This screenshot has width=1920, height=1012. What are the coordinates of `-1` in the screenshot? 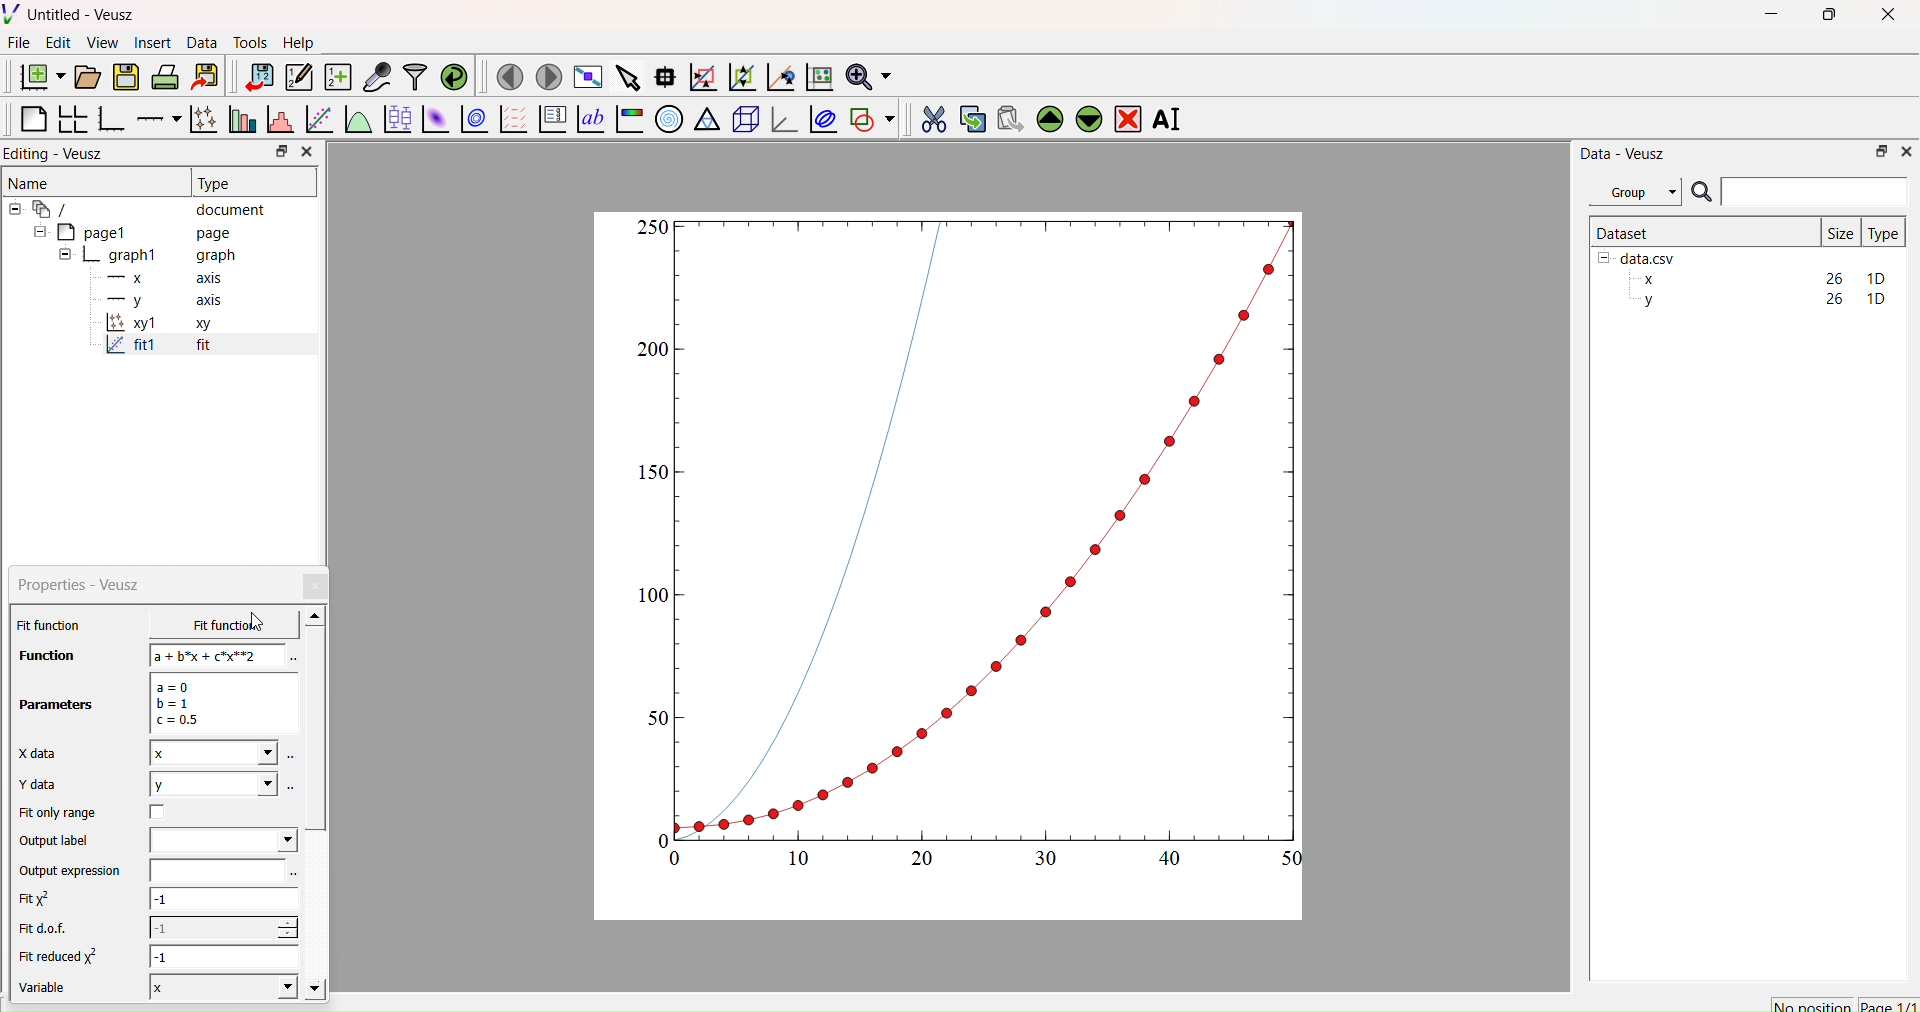 It's located at (226, 956).